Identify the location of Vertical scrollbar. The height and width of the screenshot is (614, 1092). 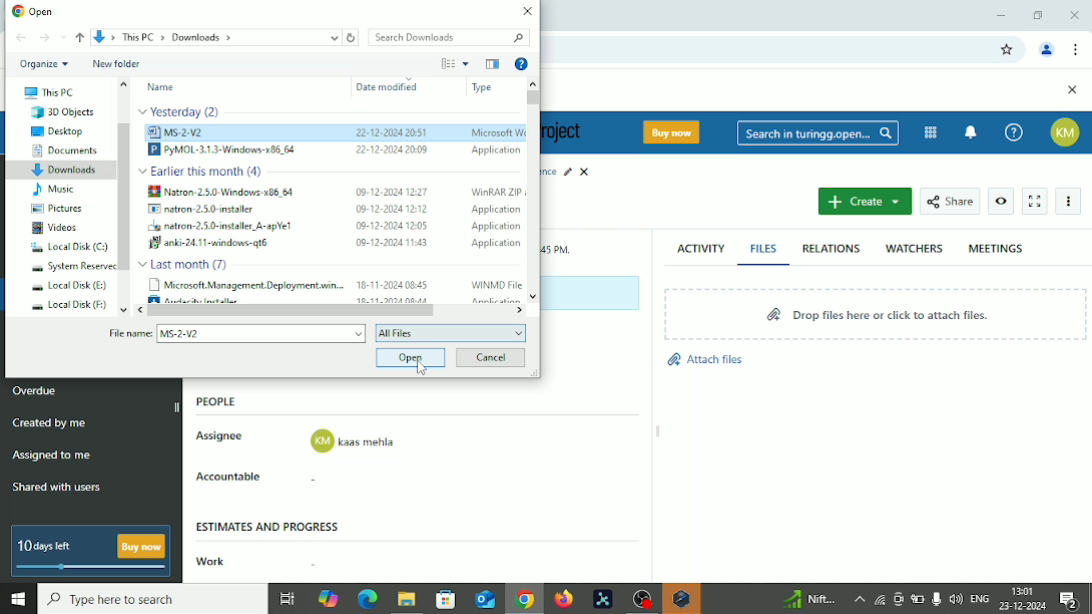
(125, 197).